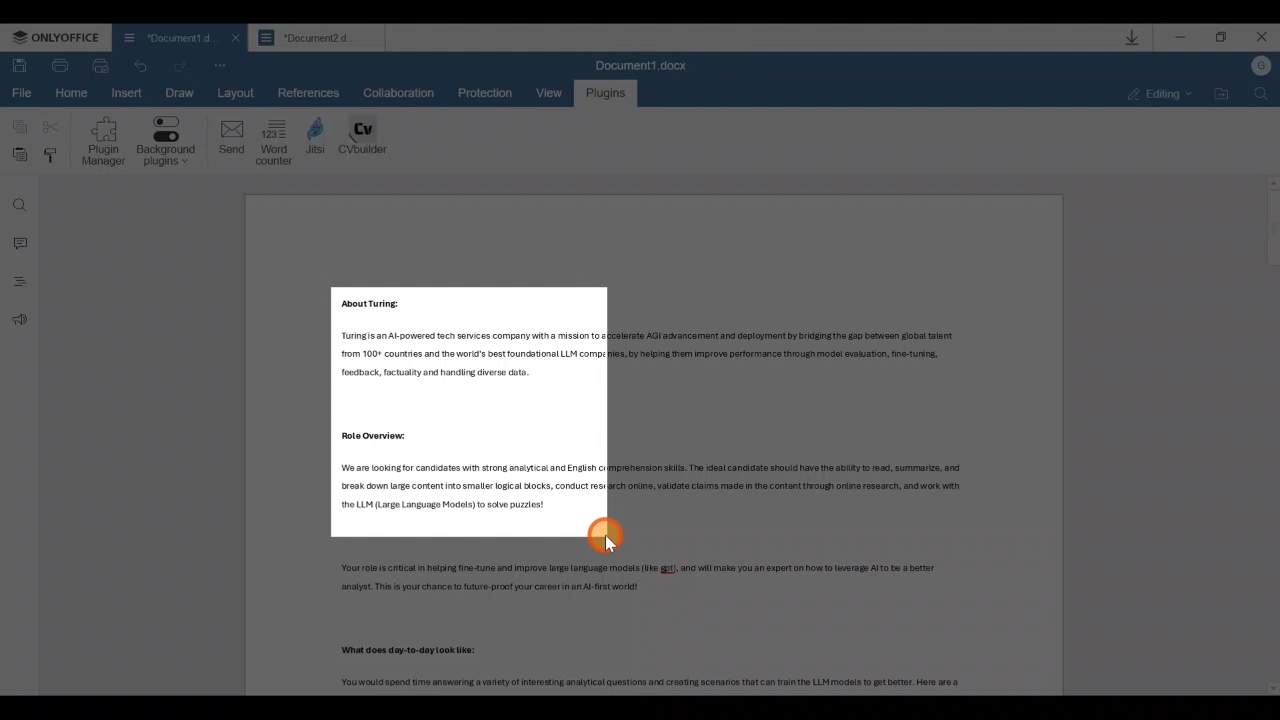 Image resolution: width=1280 pixels, height=720 pixels. I want to click on Plugin manager, so click(102, 143).